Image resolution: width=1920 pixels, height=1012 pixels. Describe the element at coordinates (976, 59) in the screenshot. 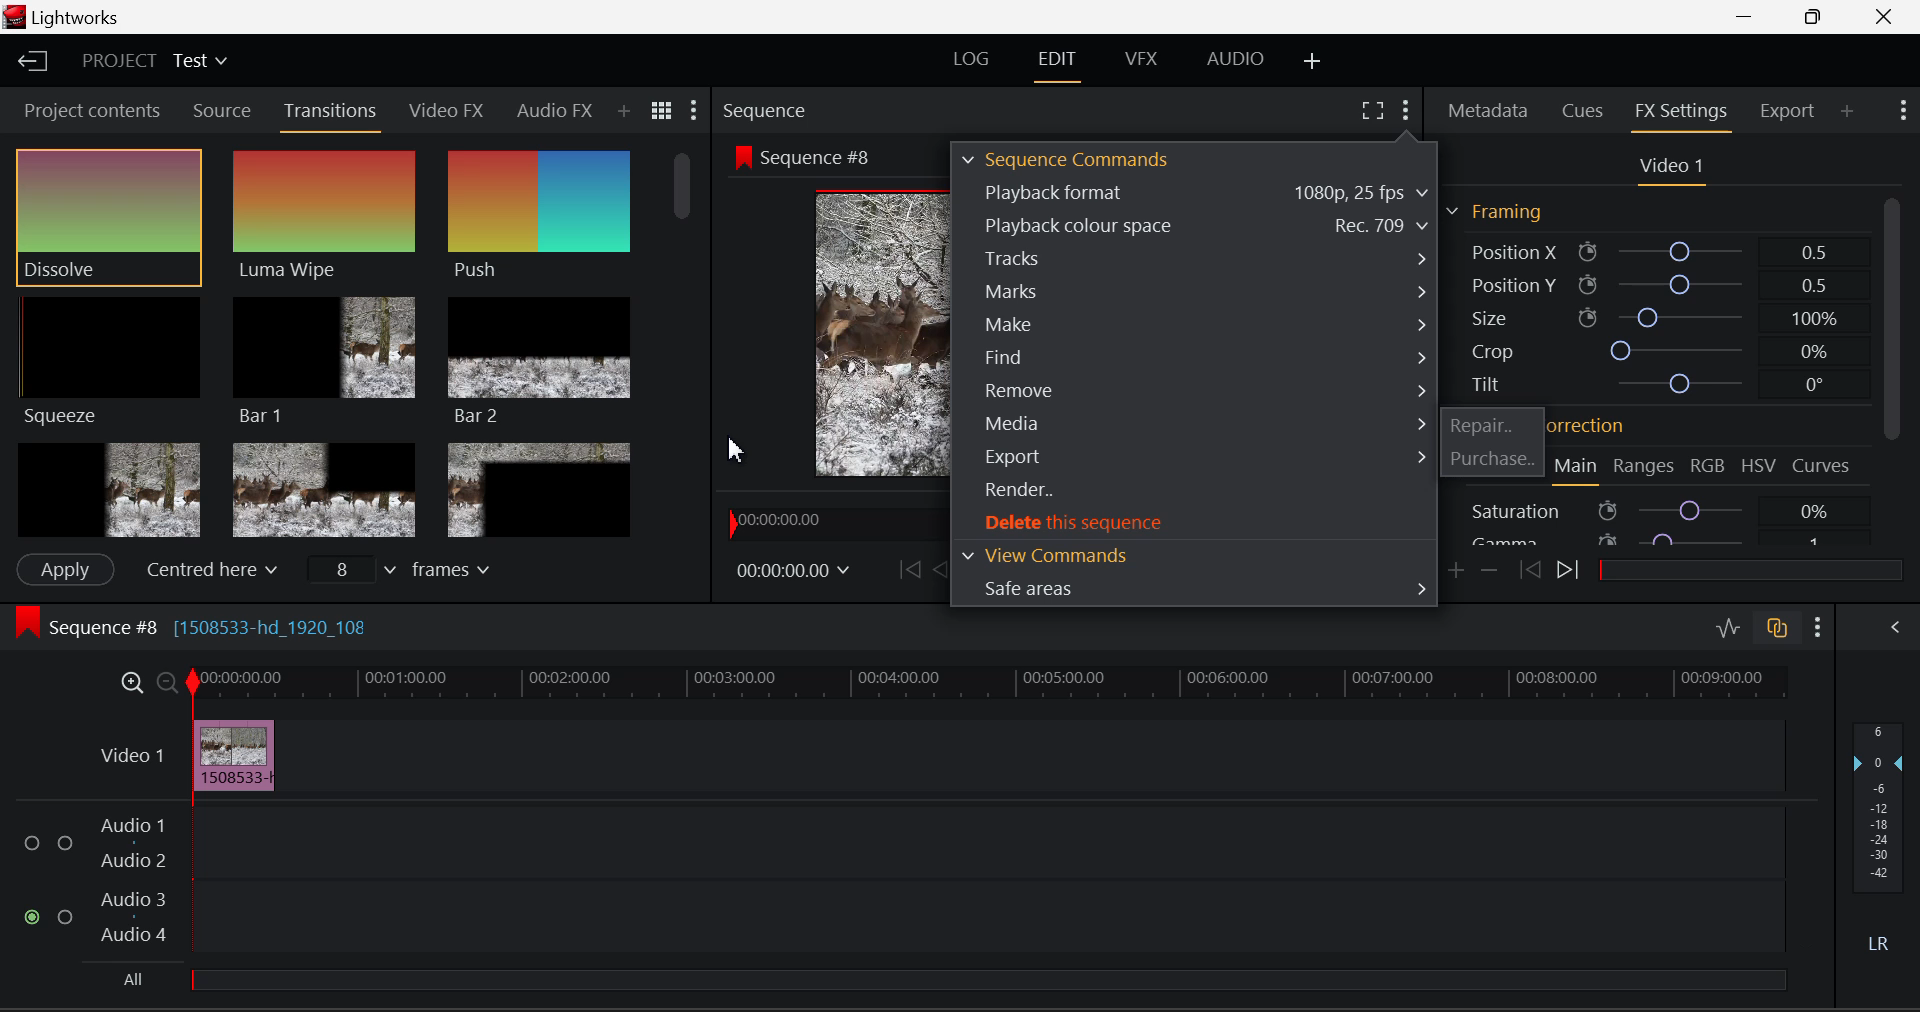

I see `LOG Layout` at that location.